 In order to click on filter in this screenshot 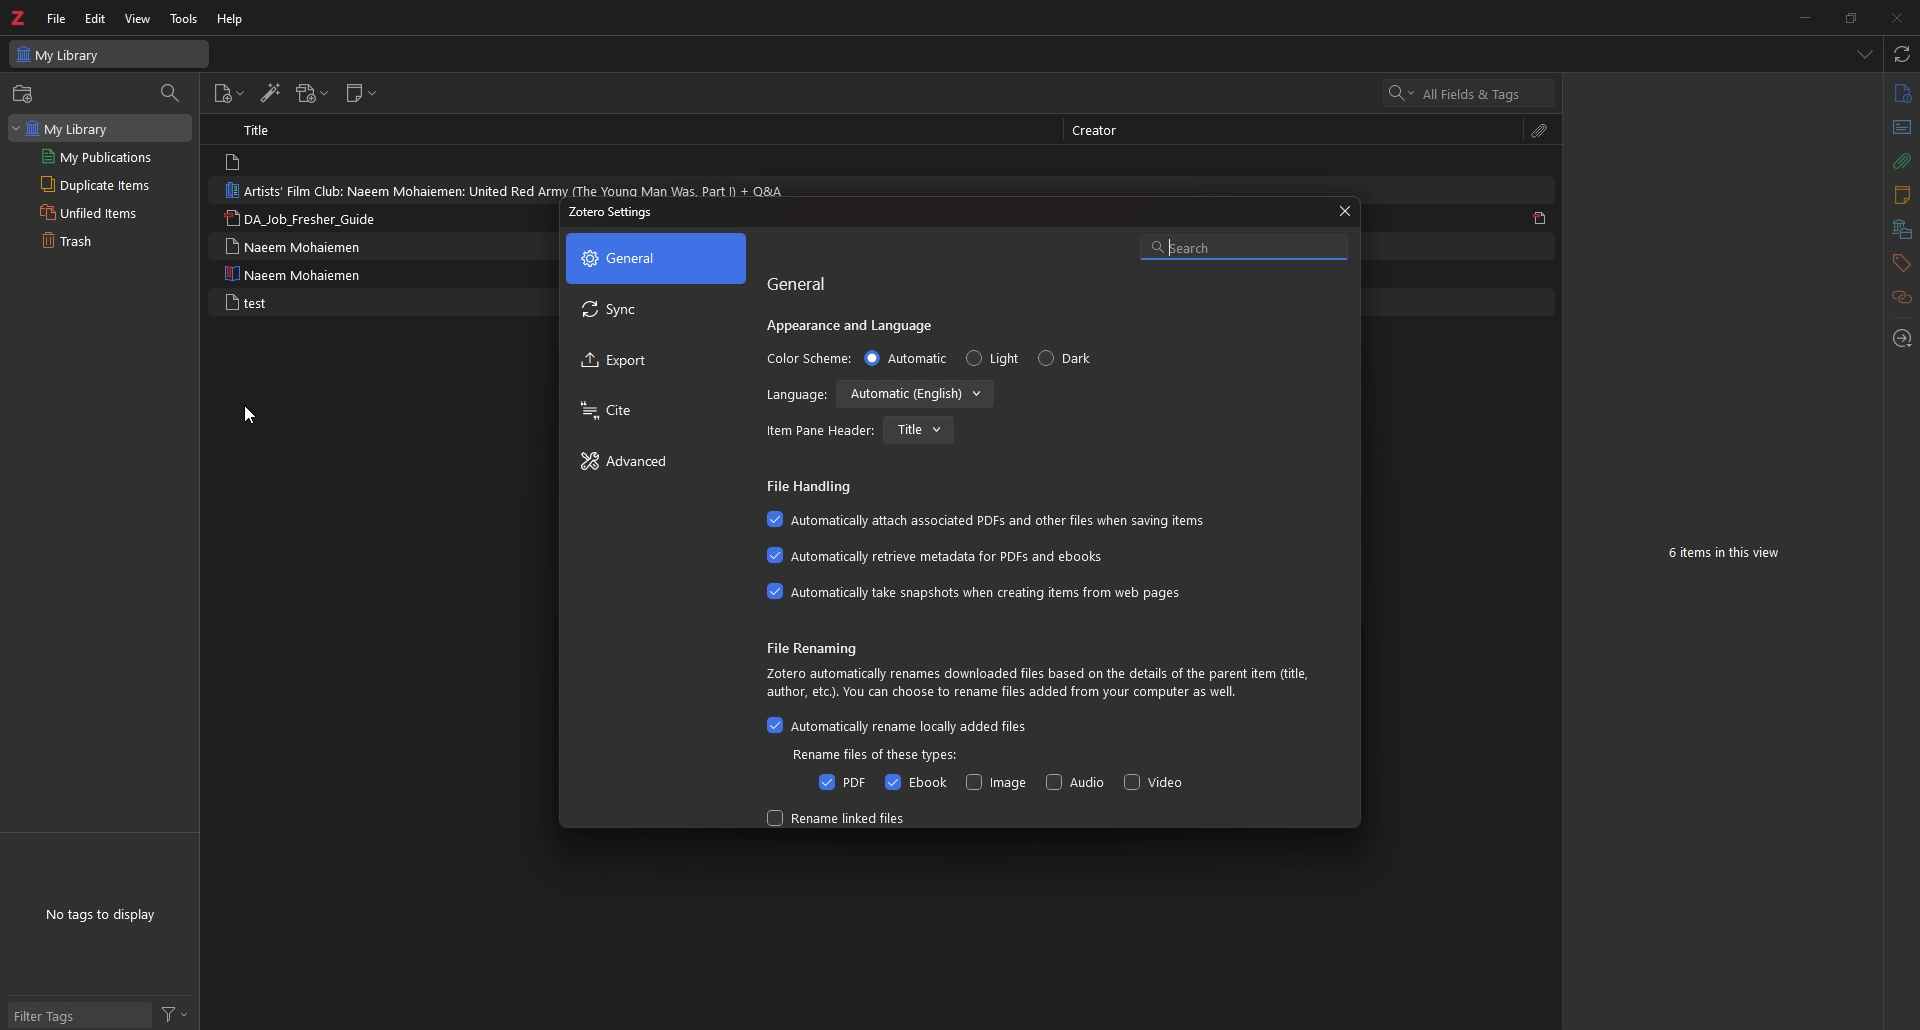, I will do `click(174, 1015)`.